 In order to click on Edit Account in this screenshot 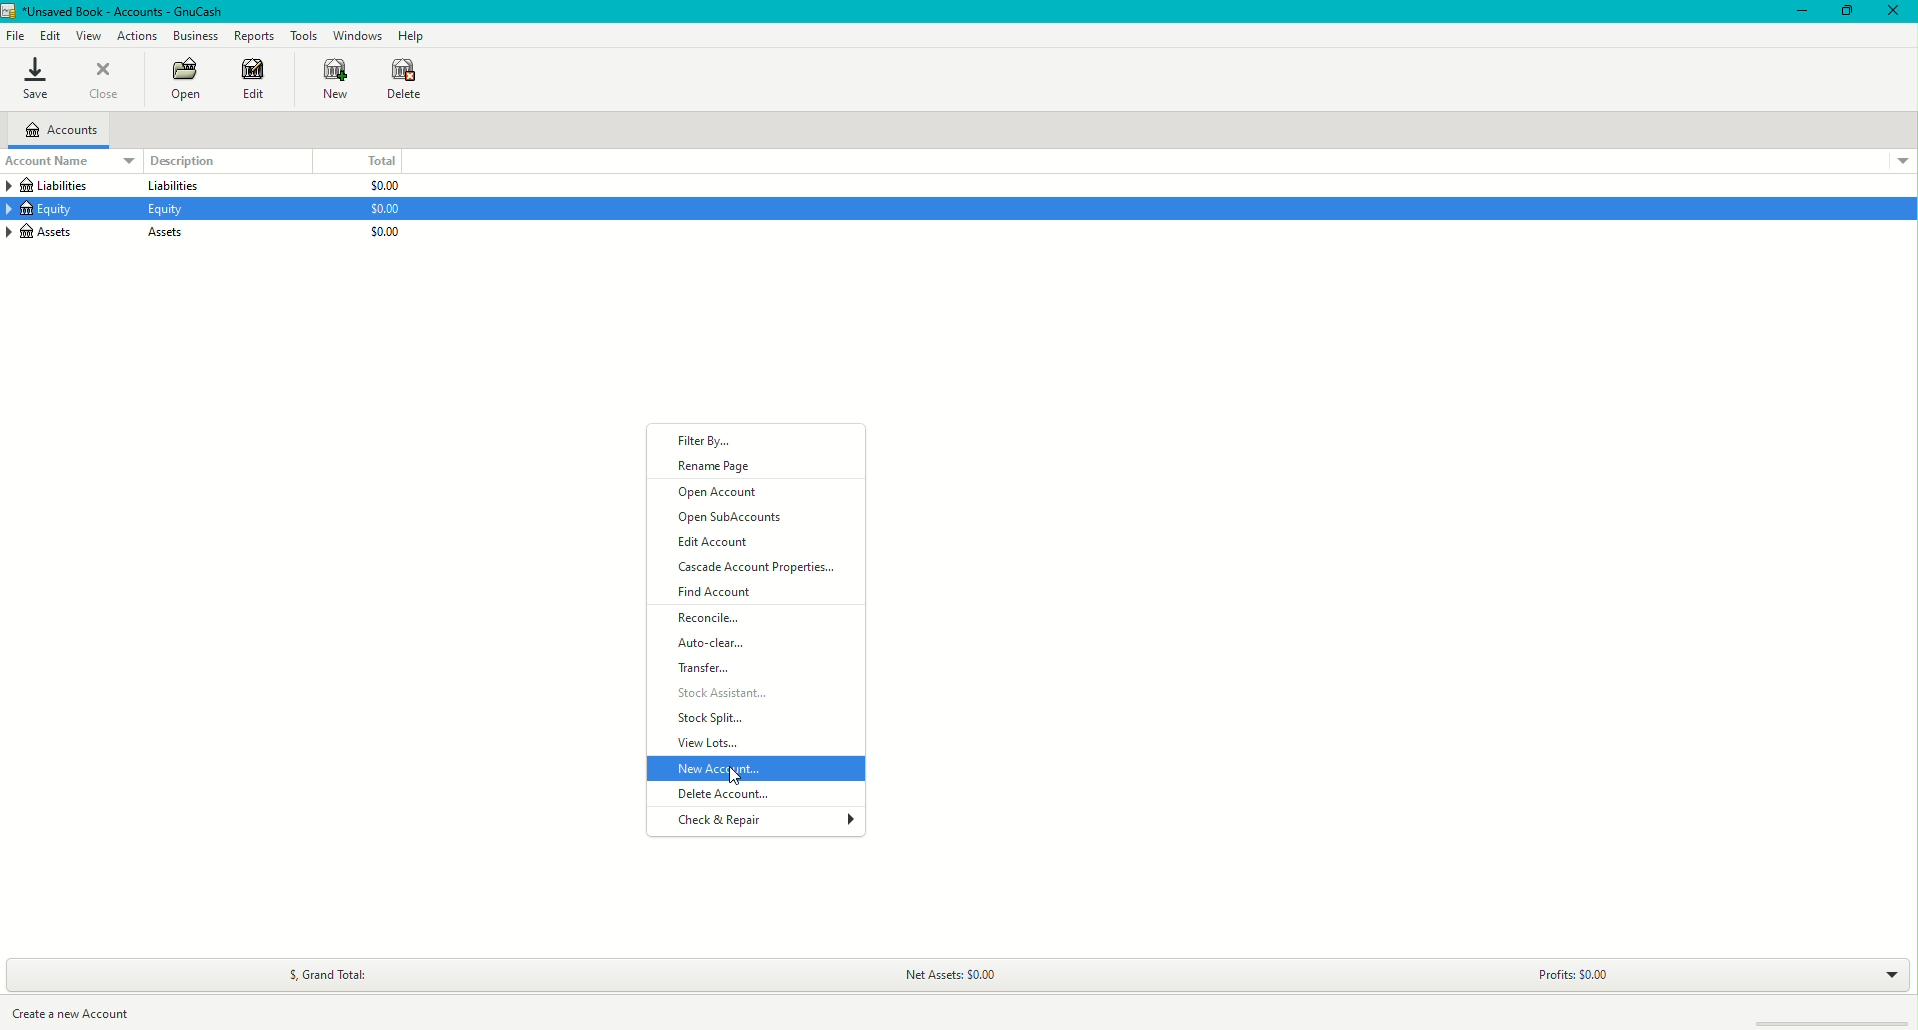, I will do `click(718, 541)`.